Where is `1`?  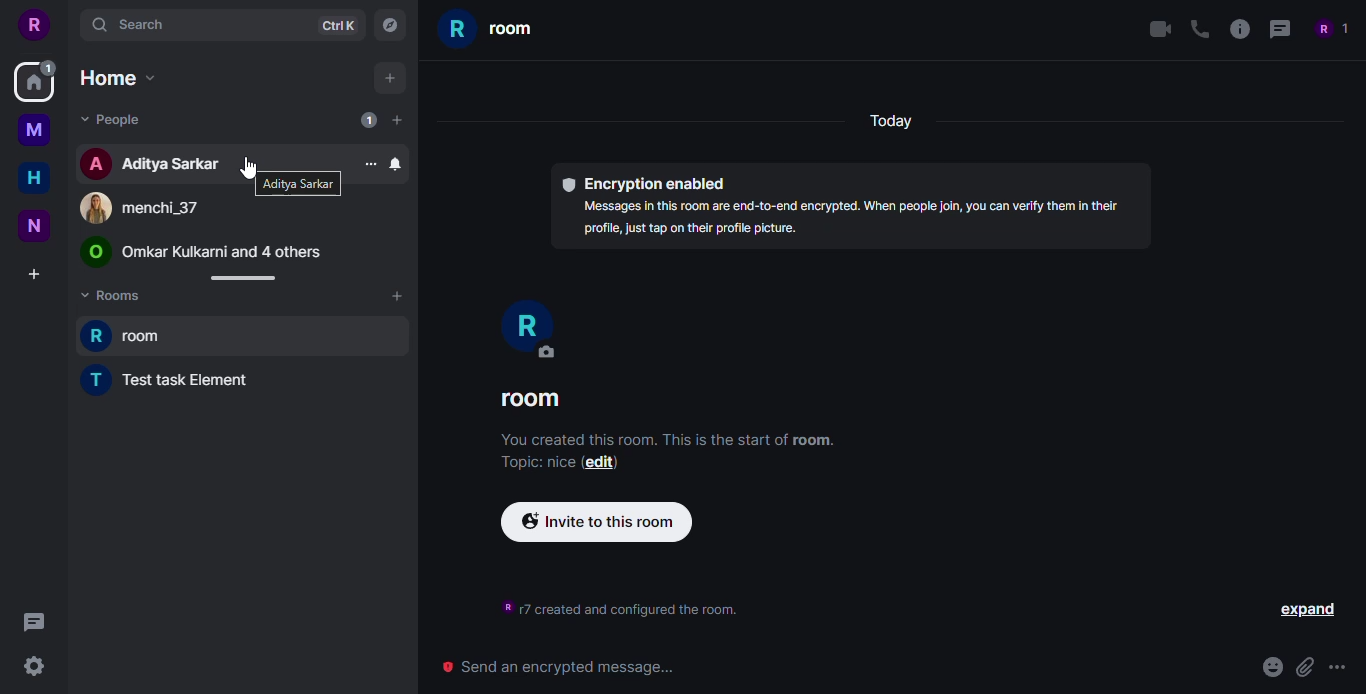
1 is located at coordinates (369, 120).